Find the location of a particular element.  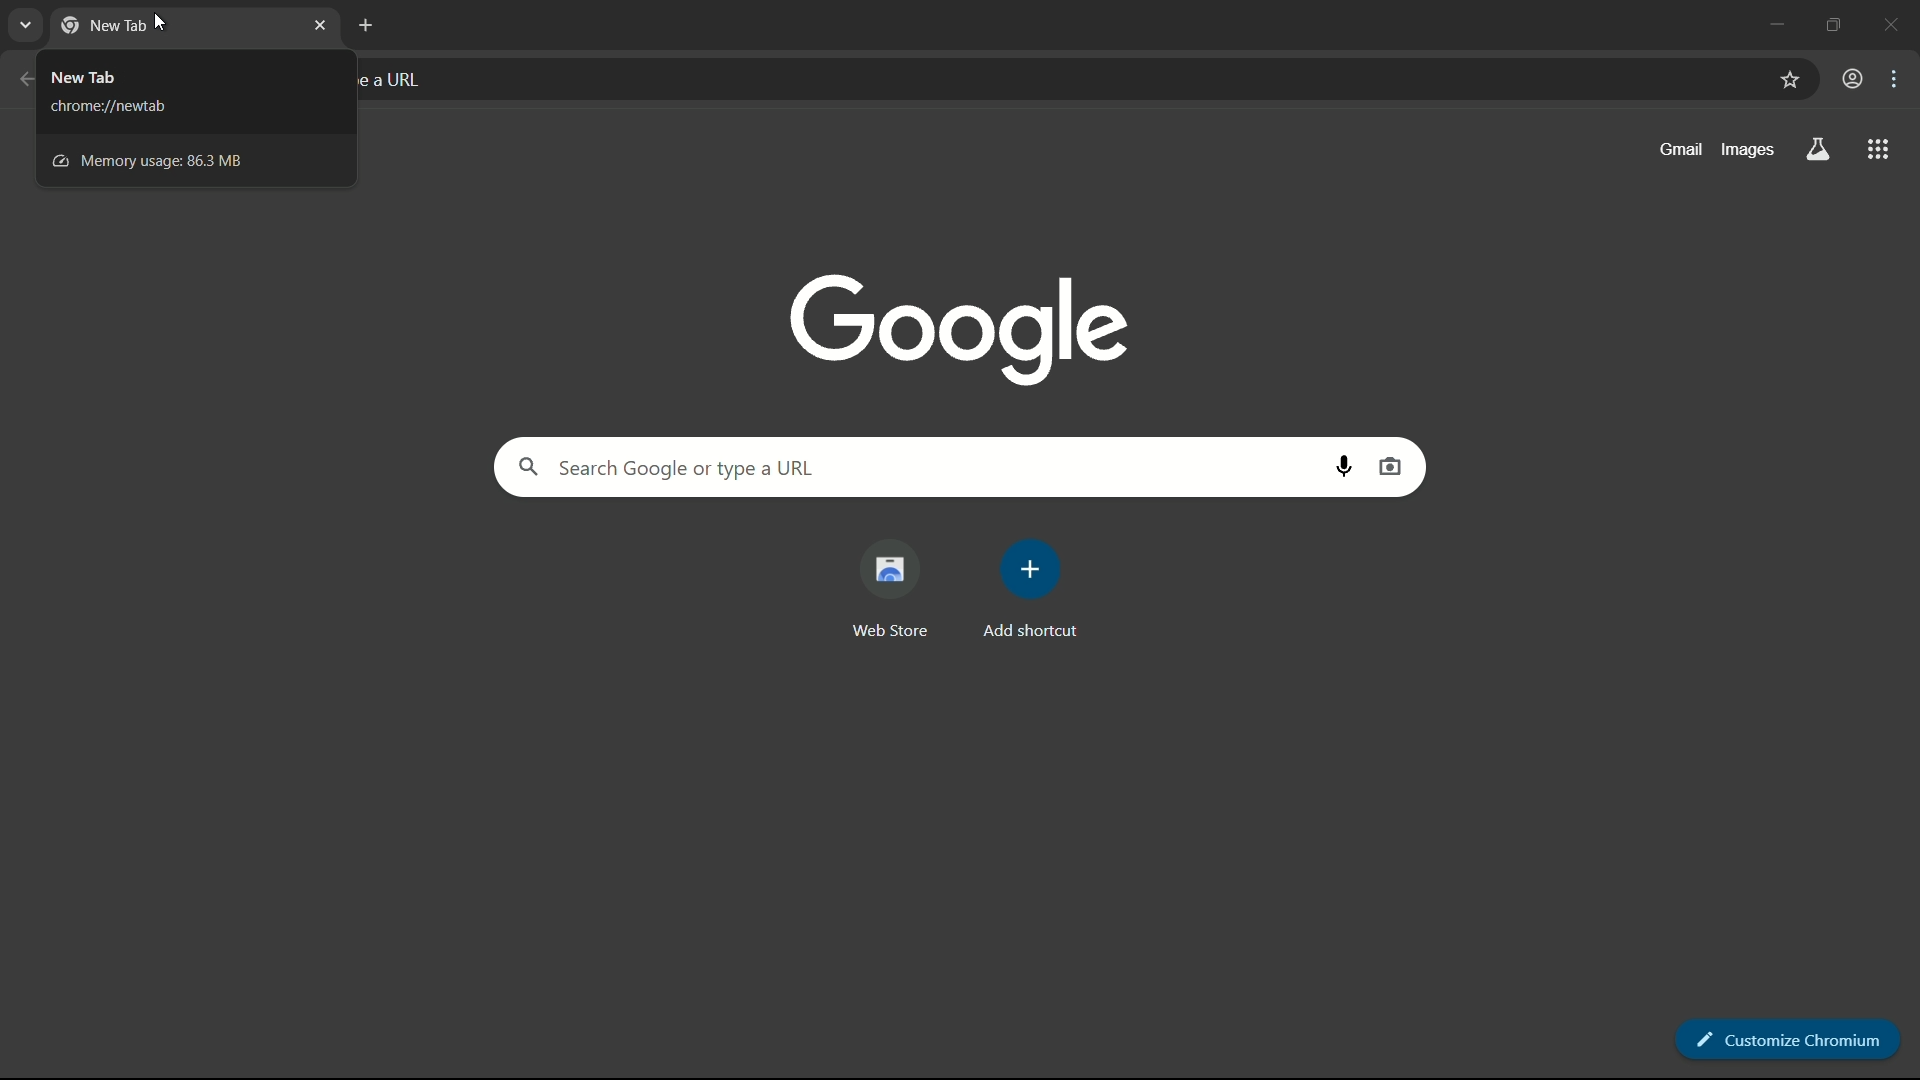

go back is located at coordinates (26, 78).